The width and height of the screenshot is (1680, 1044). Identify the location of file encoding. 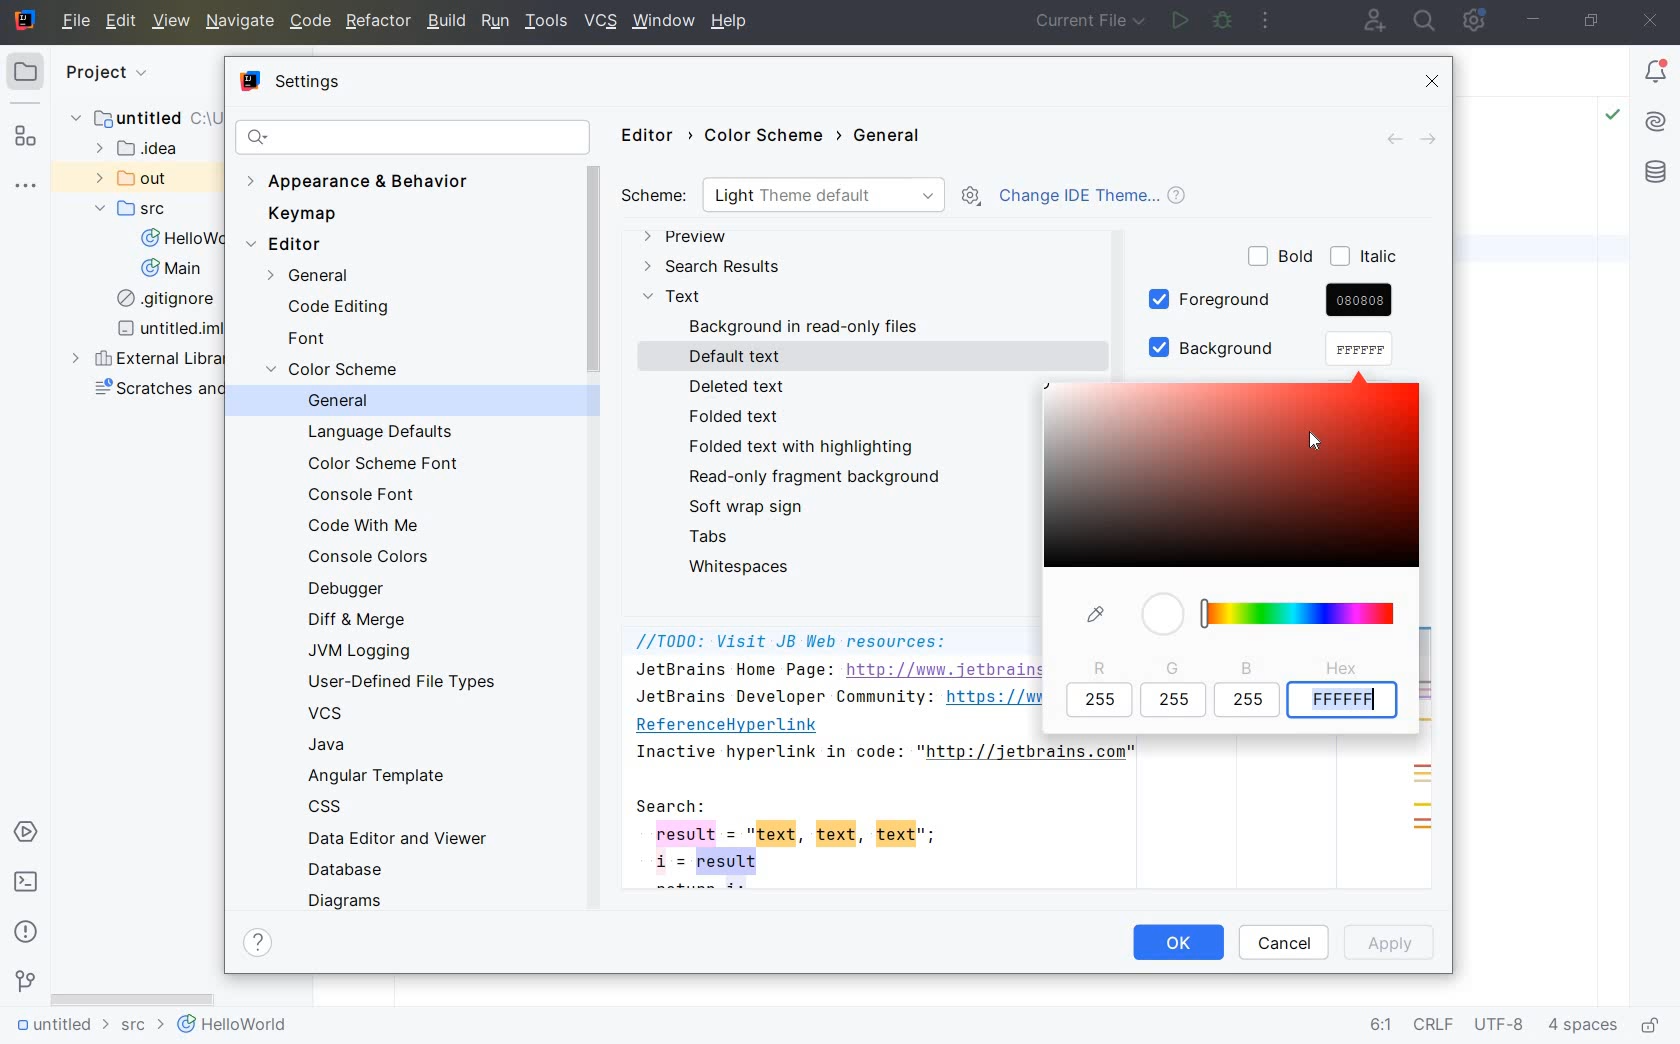
(1501, 1026).